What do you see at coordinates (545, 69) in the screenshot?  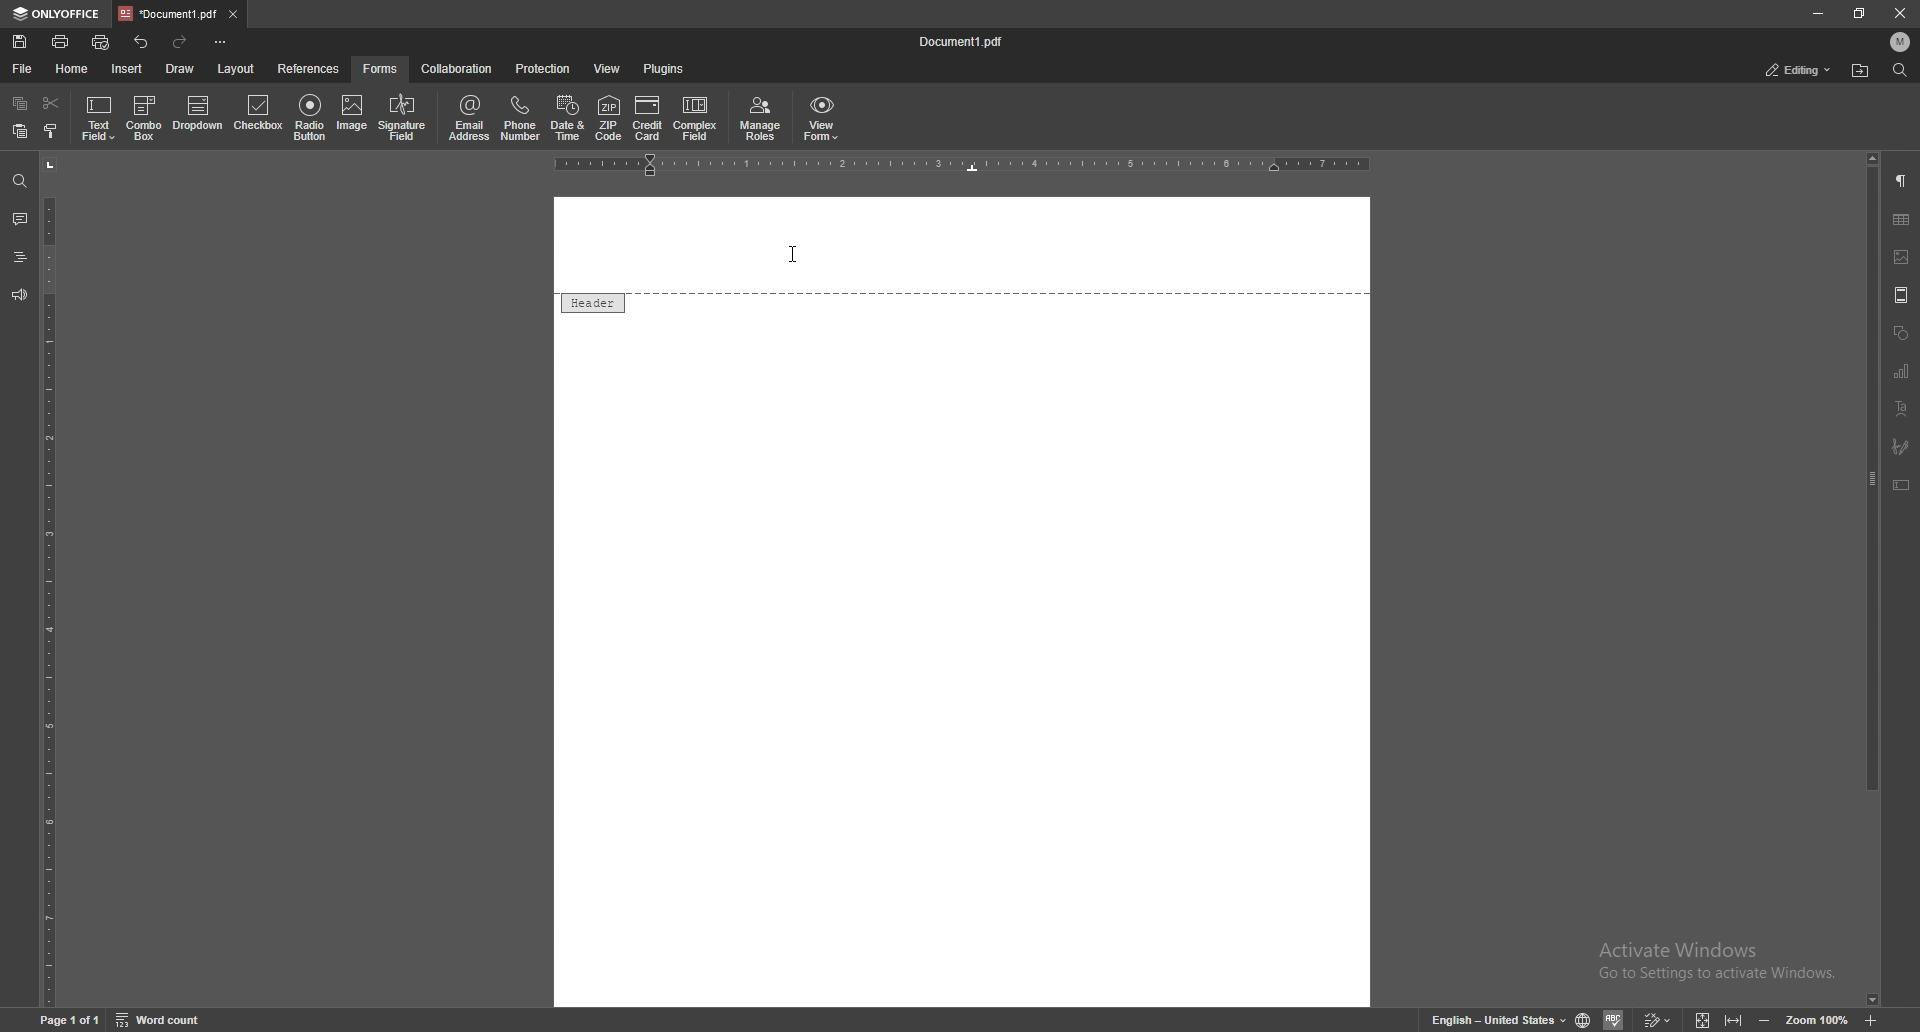 I see `protection` at bounding box center [545, 69].